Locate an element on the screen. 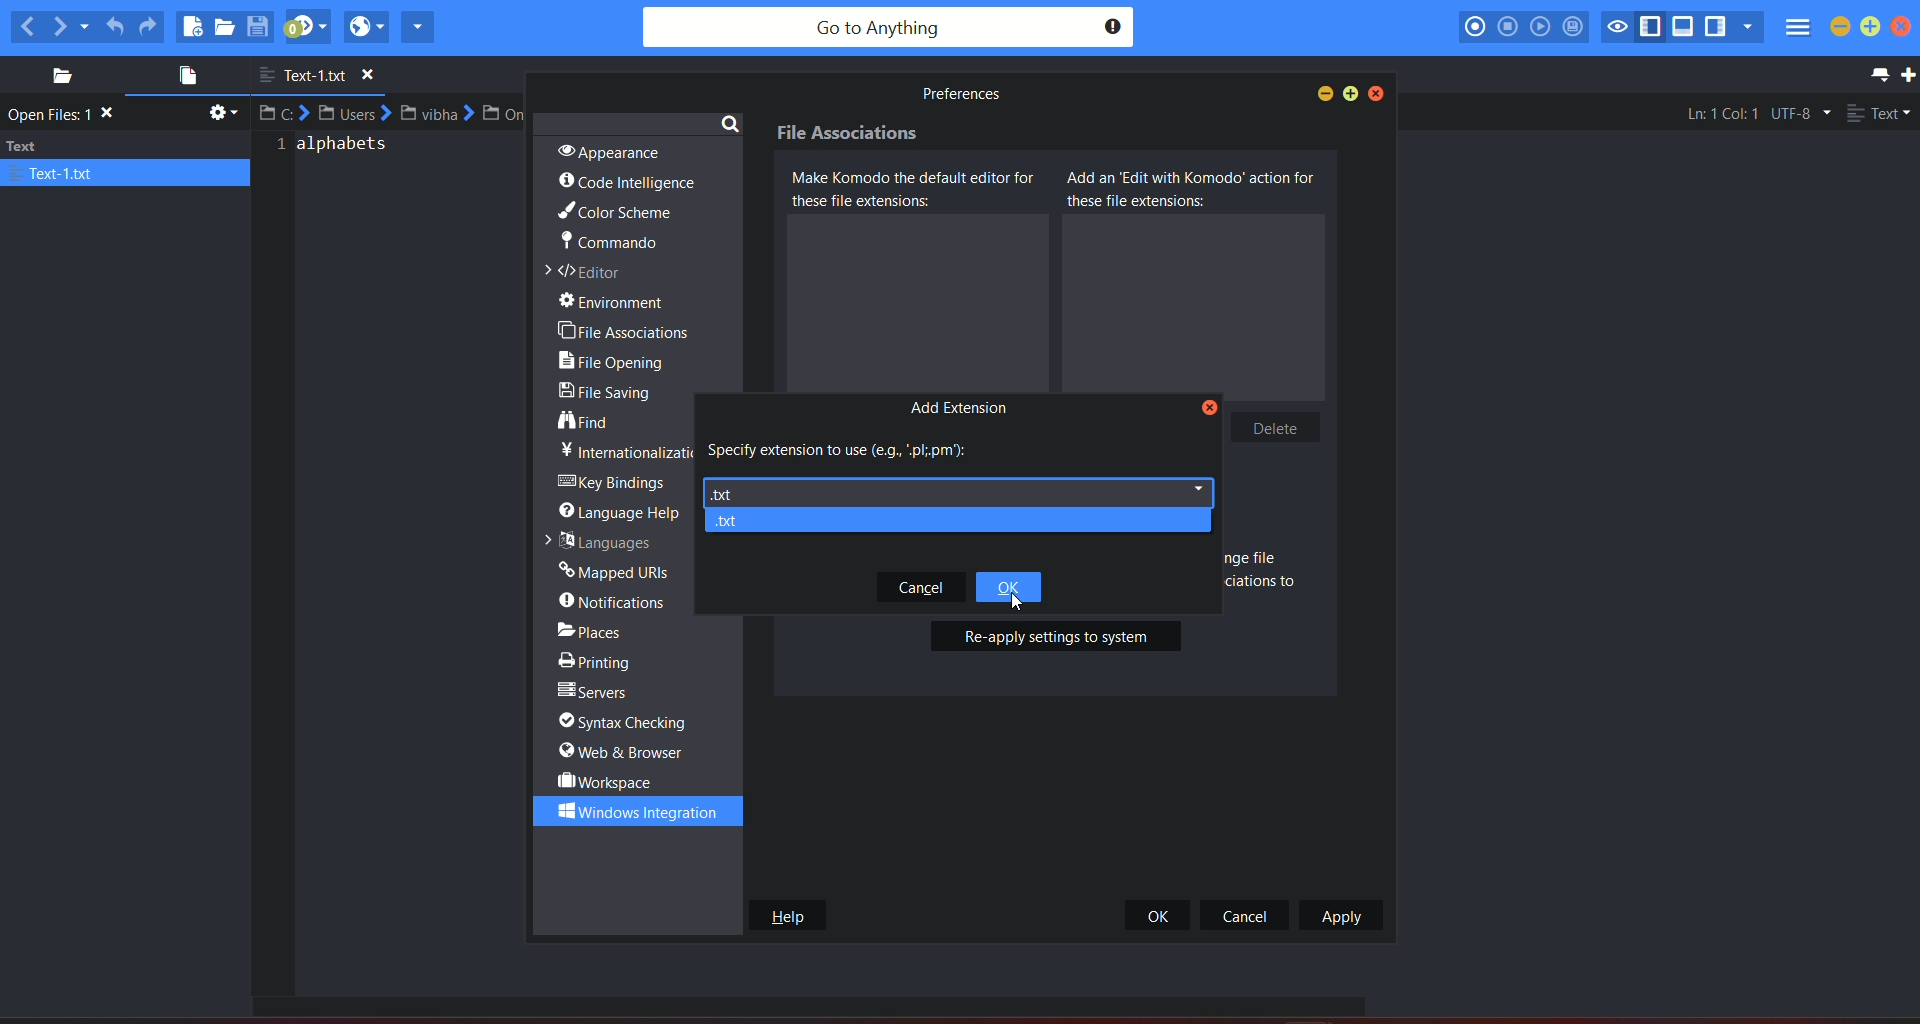 This screenshot has width=1920, height=1024. new file is located at coordinates (192, 26).